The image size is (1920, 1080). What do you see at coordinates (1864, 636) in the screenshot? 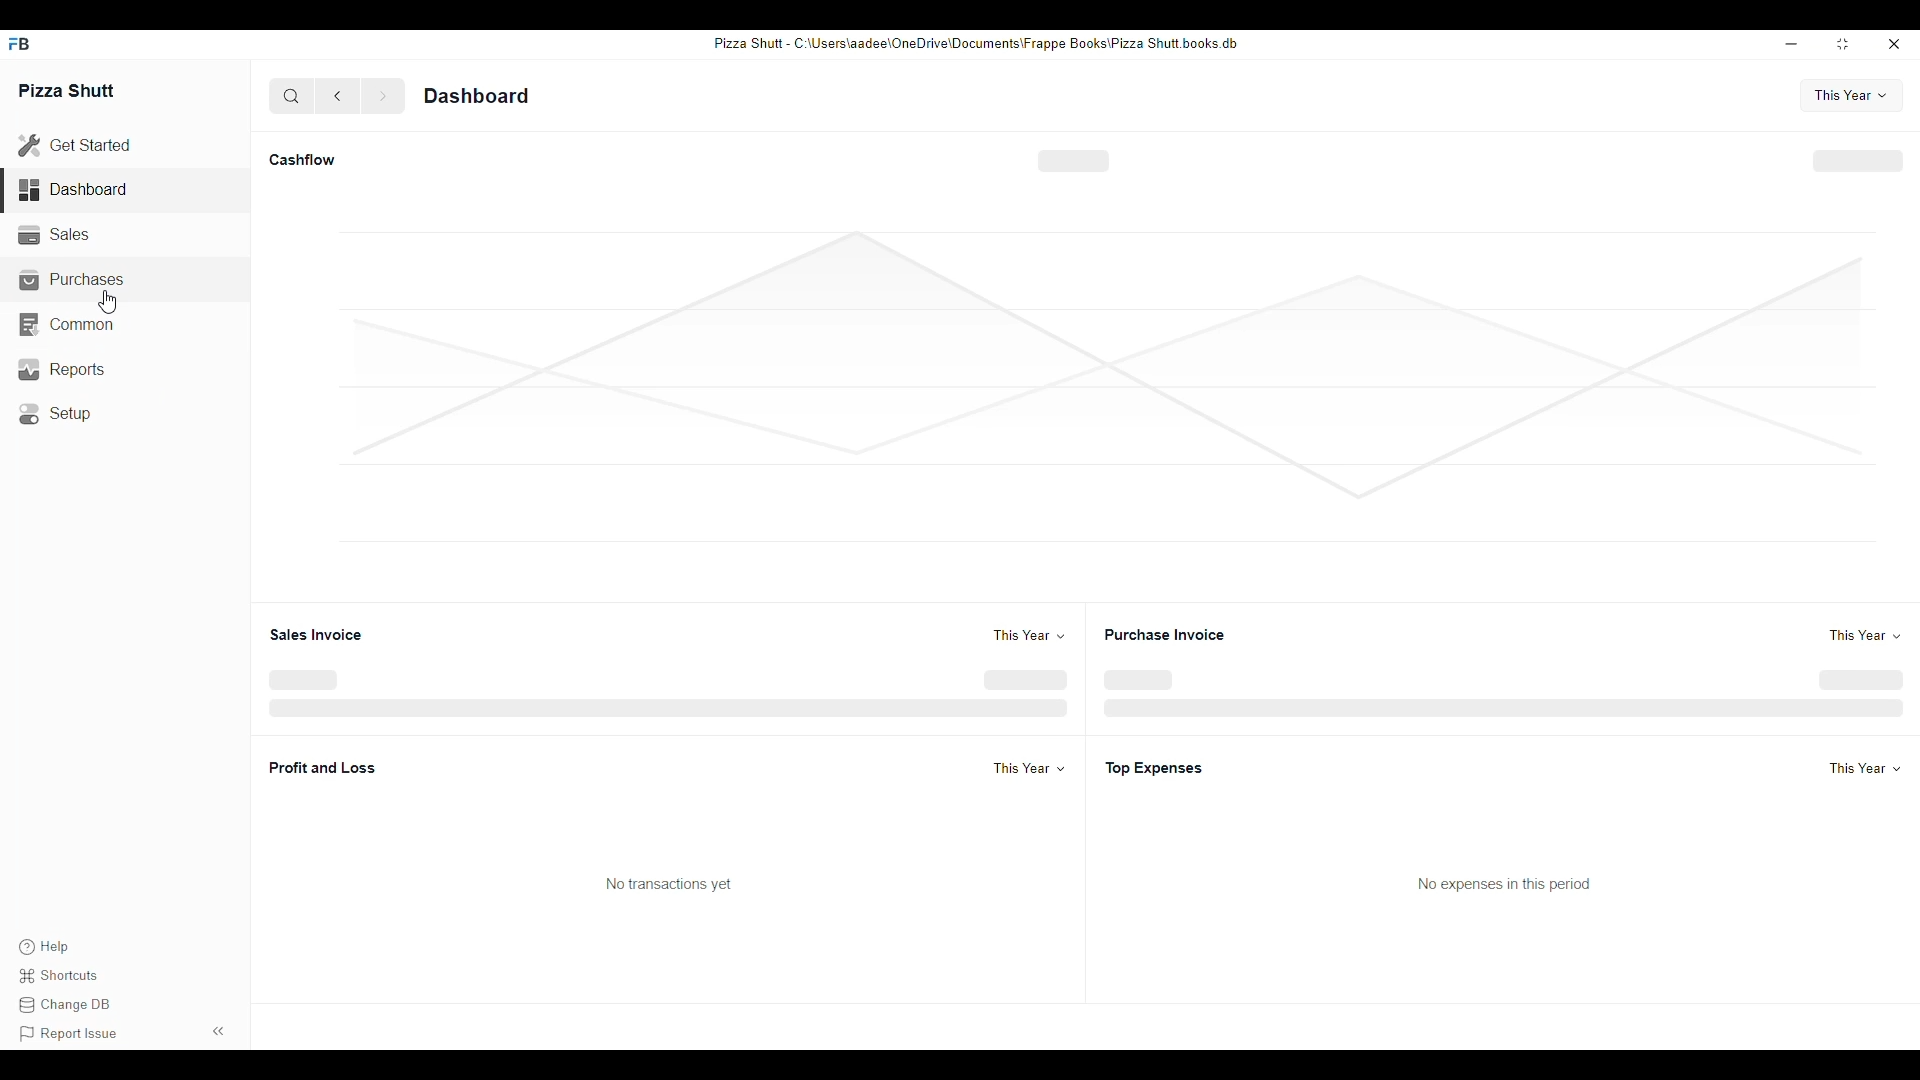
I see `This year` at bounding box center [1864, 636].